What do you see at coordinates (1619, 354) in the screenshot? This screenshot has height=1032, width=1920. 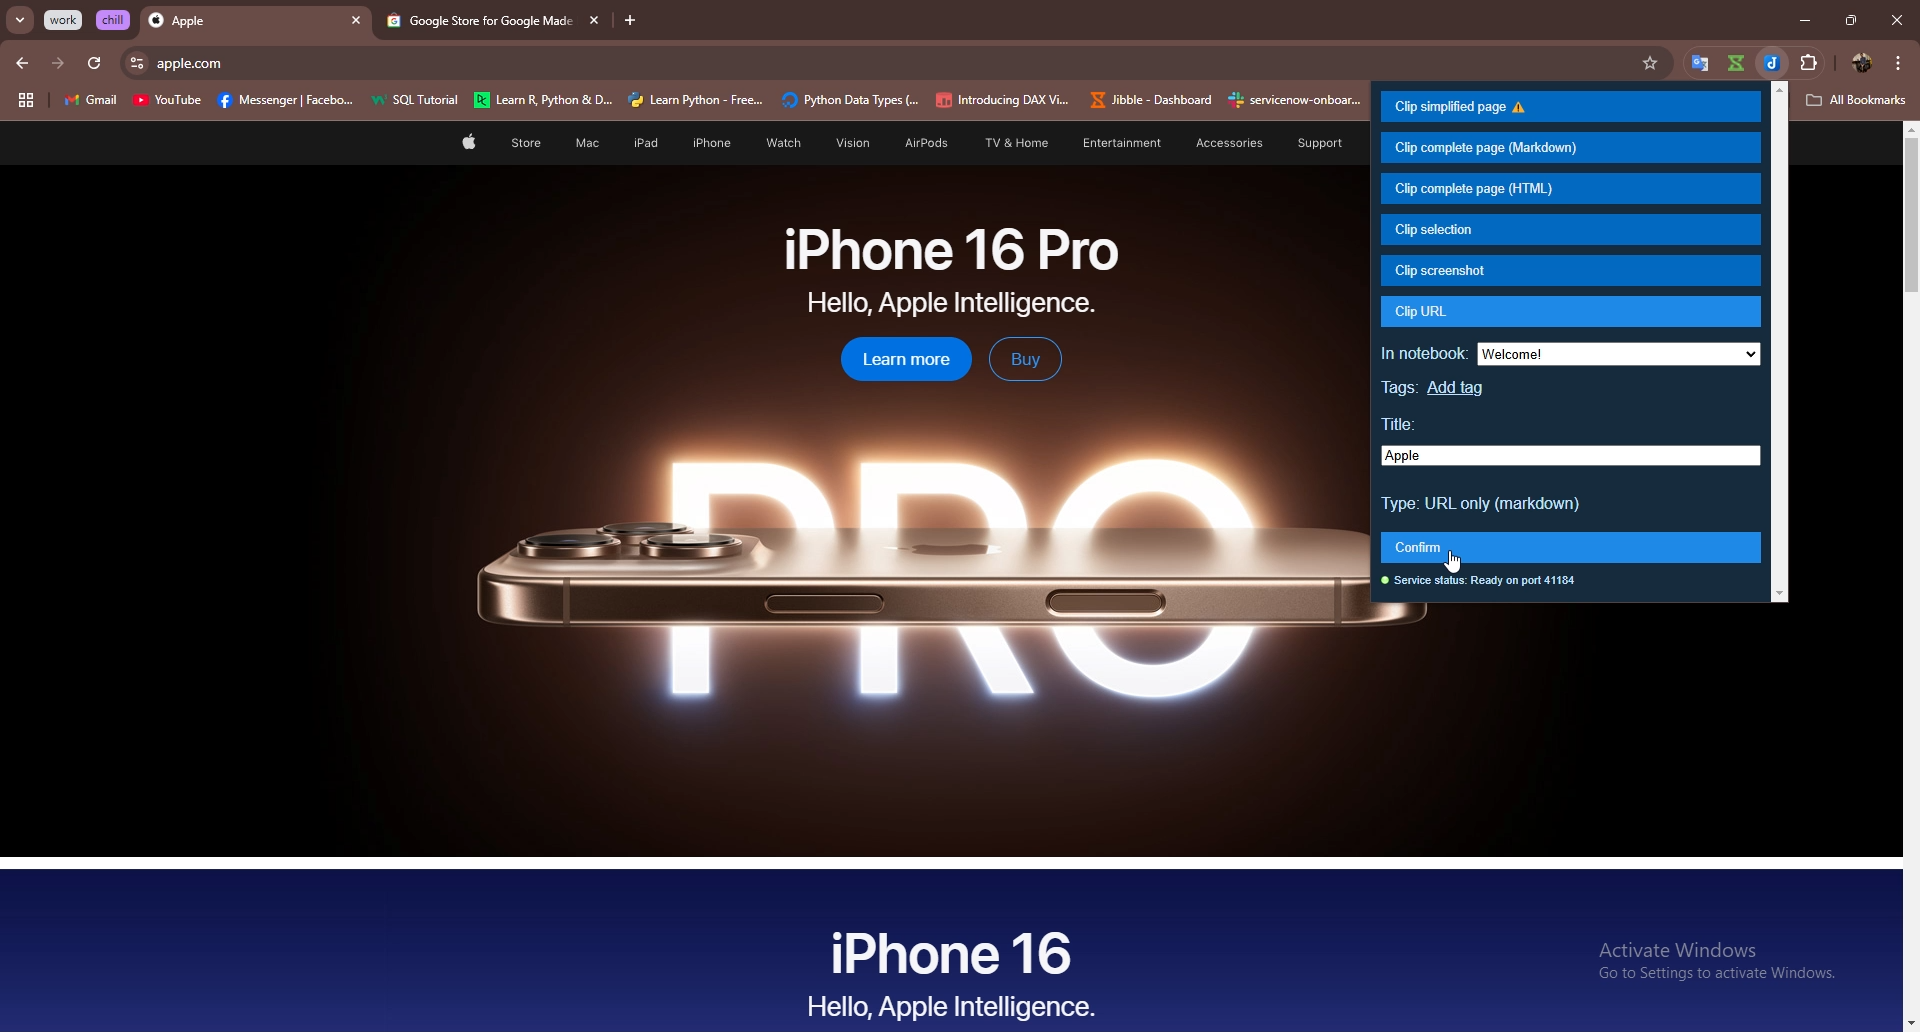 I see `Welcome` at bounding box center [1619, 354].